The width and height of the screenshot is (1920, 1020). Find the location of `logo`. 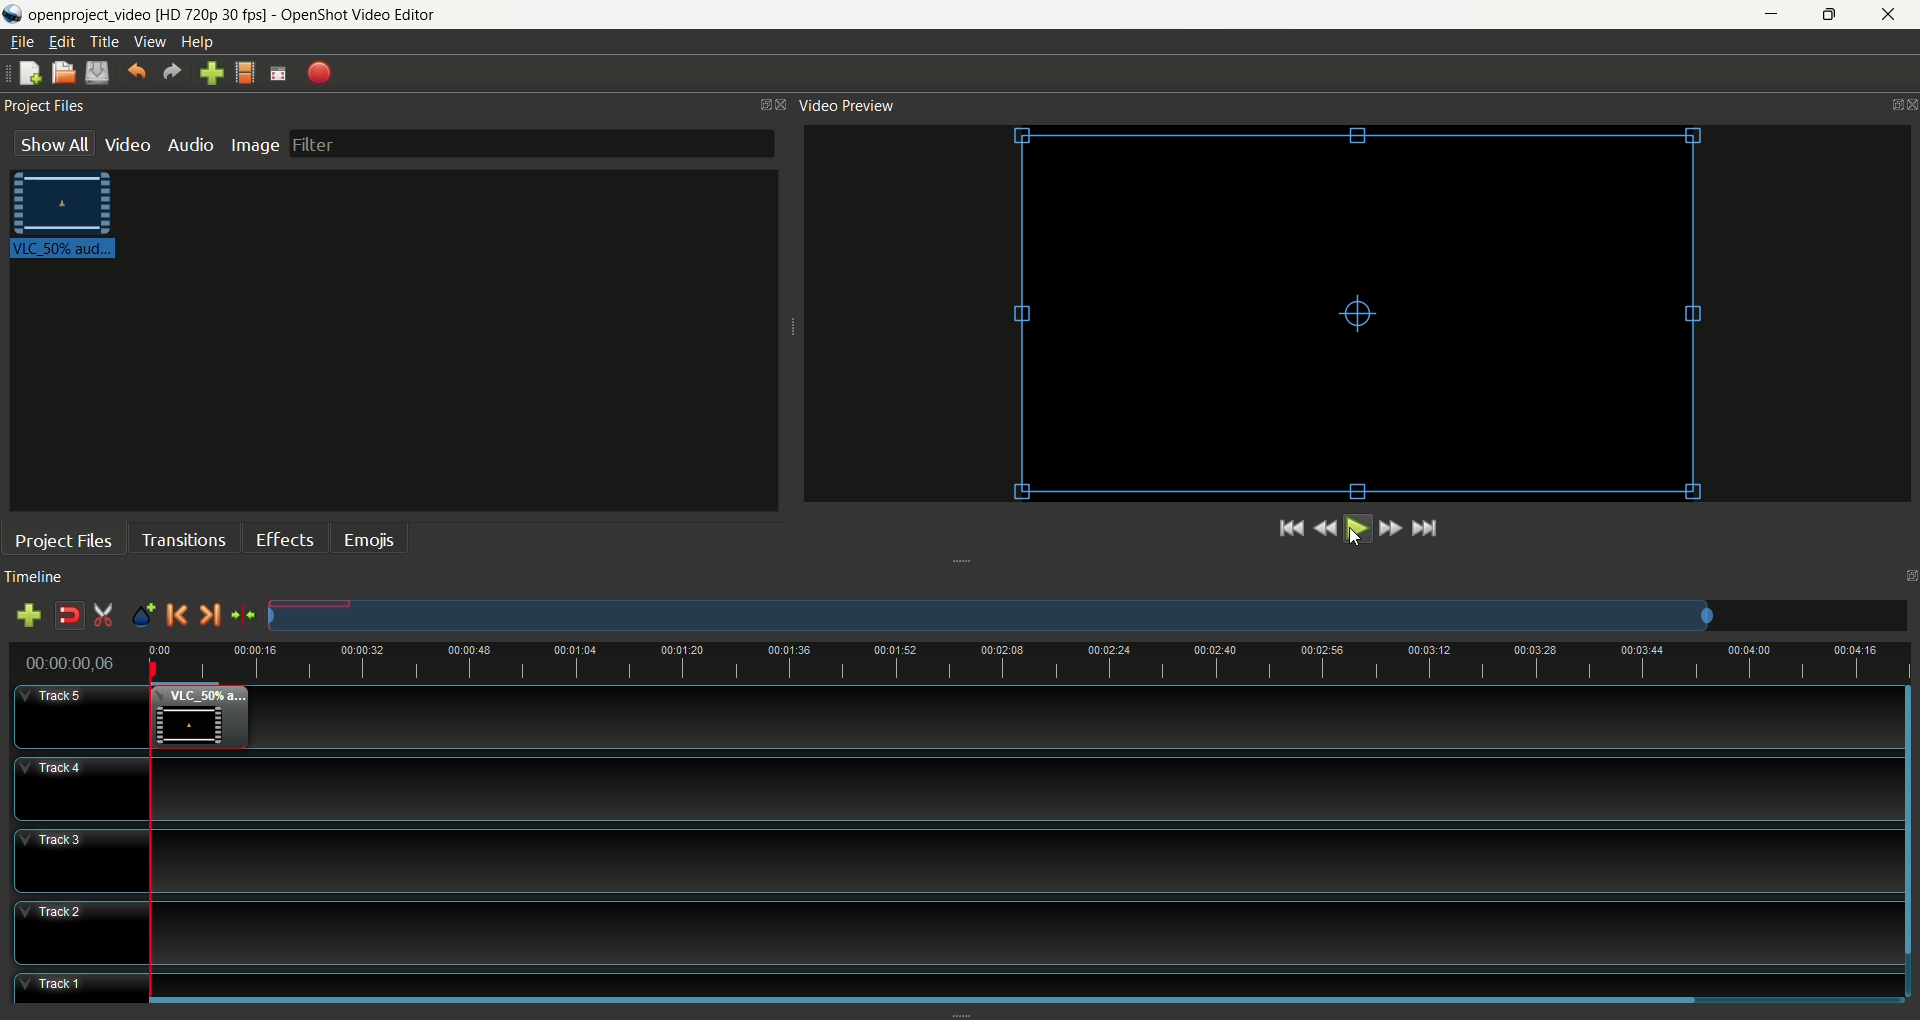

logo is located at coordinates (13, 14).